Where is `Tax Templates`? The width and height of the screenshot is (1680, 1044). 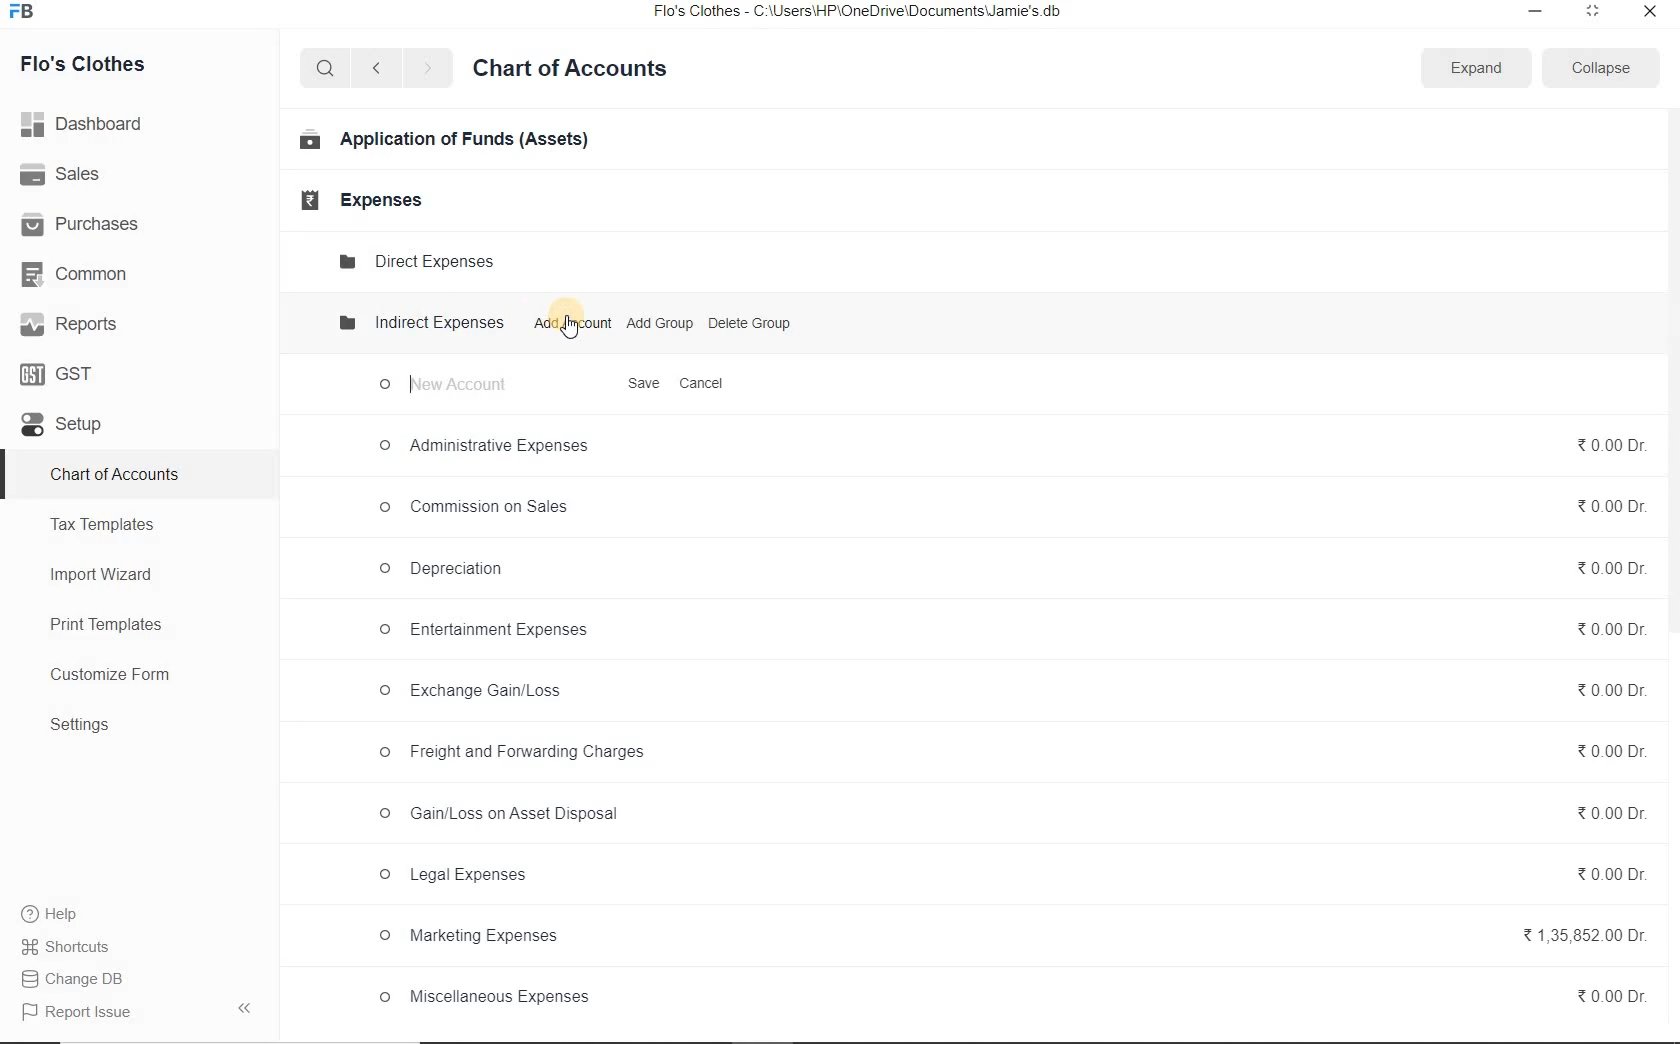
Tax Templates is located at coordinates (103, 524).